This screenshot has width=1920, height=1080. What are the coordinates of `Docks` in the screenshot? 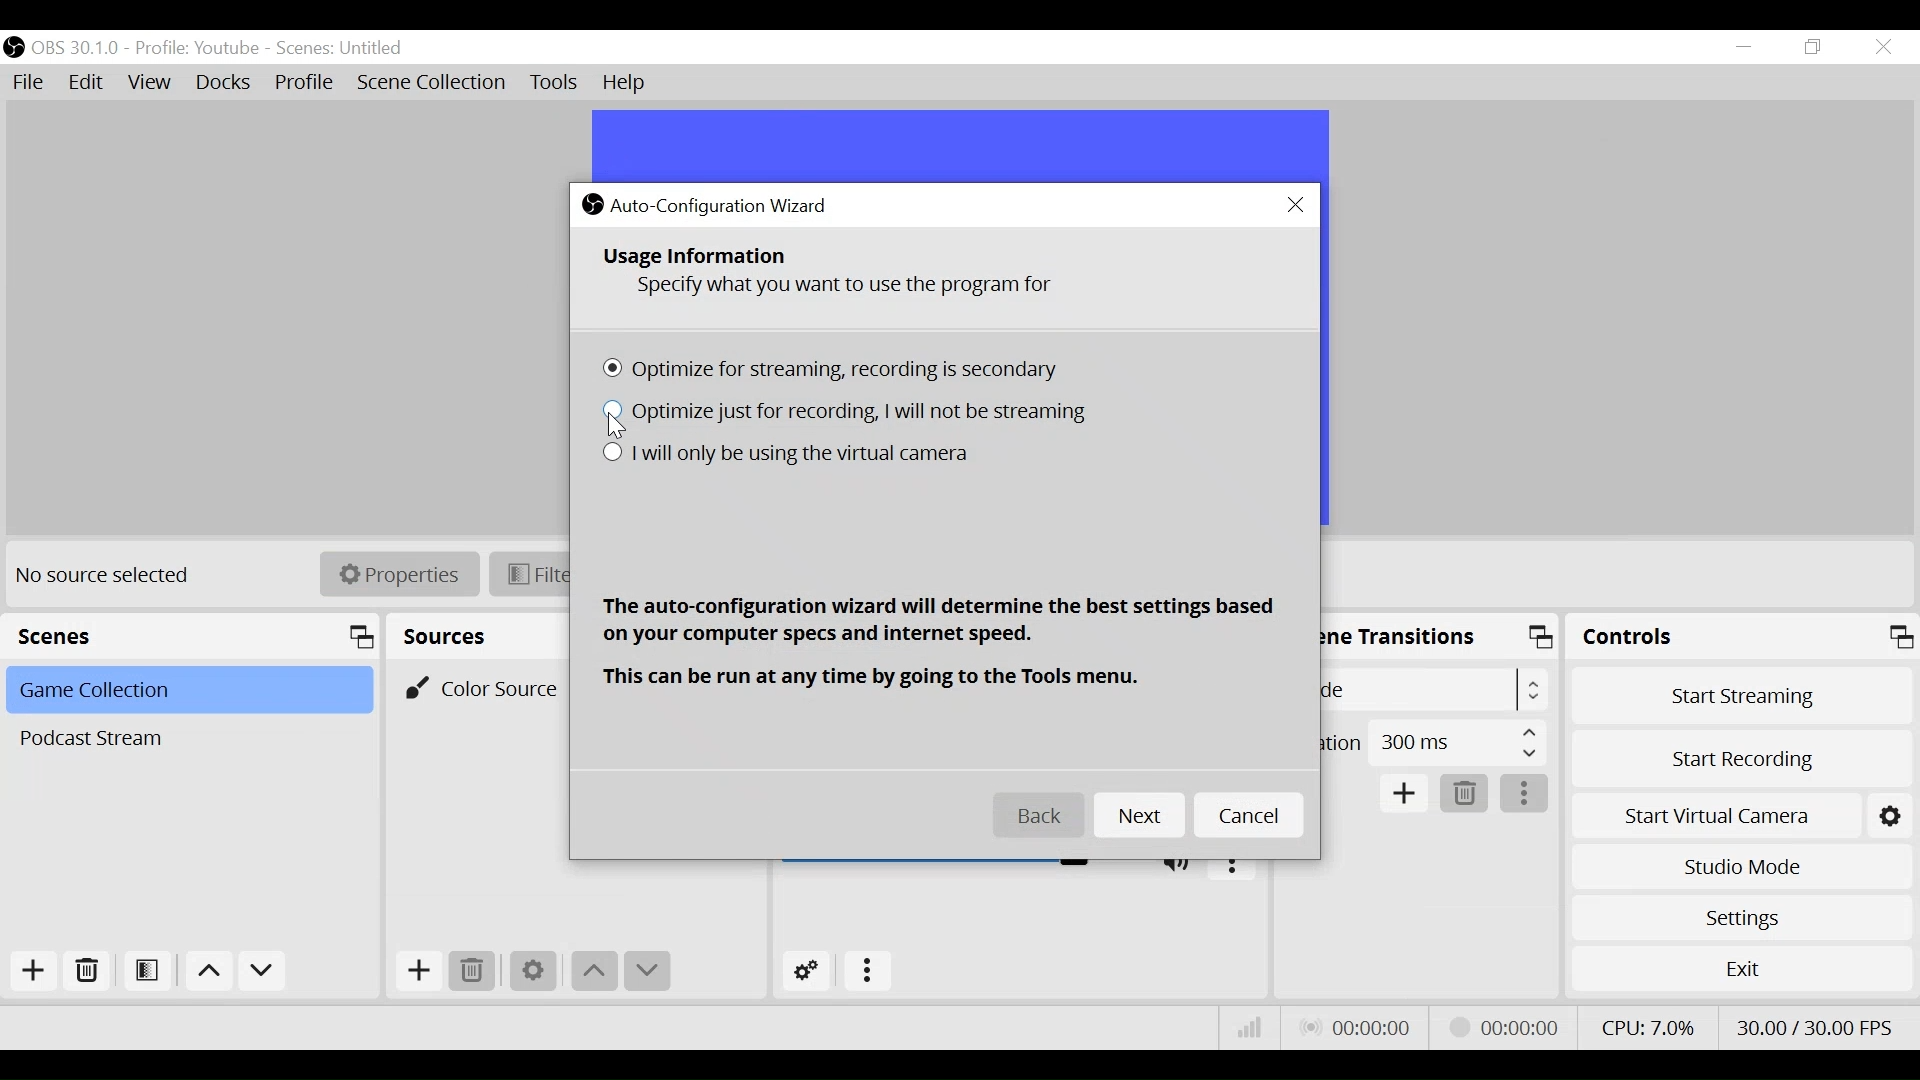 It's located at (225, 82).